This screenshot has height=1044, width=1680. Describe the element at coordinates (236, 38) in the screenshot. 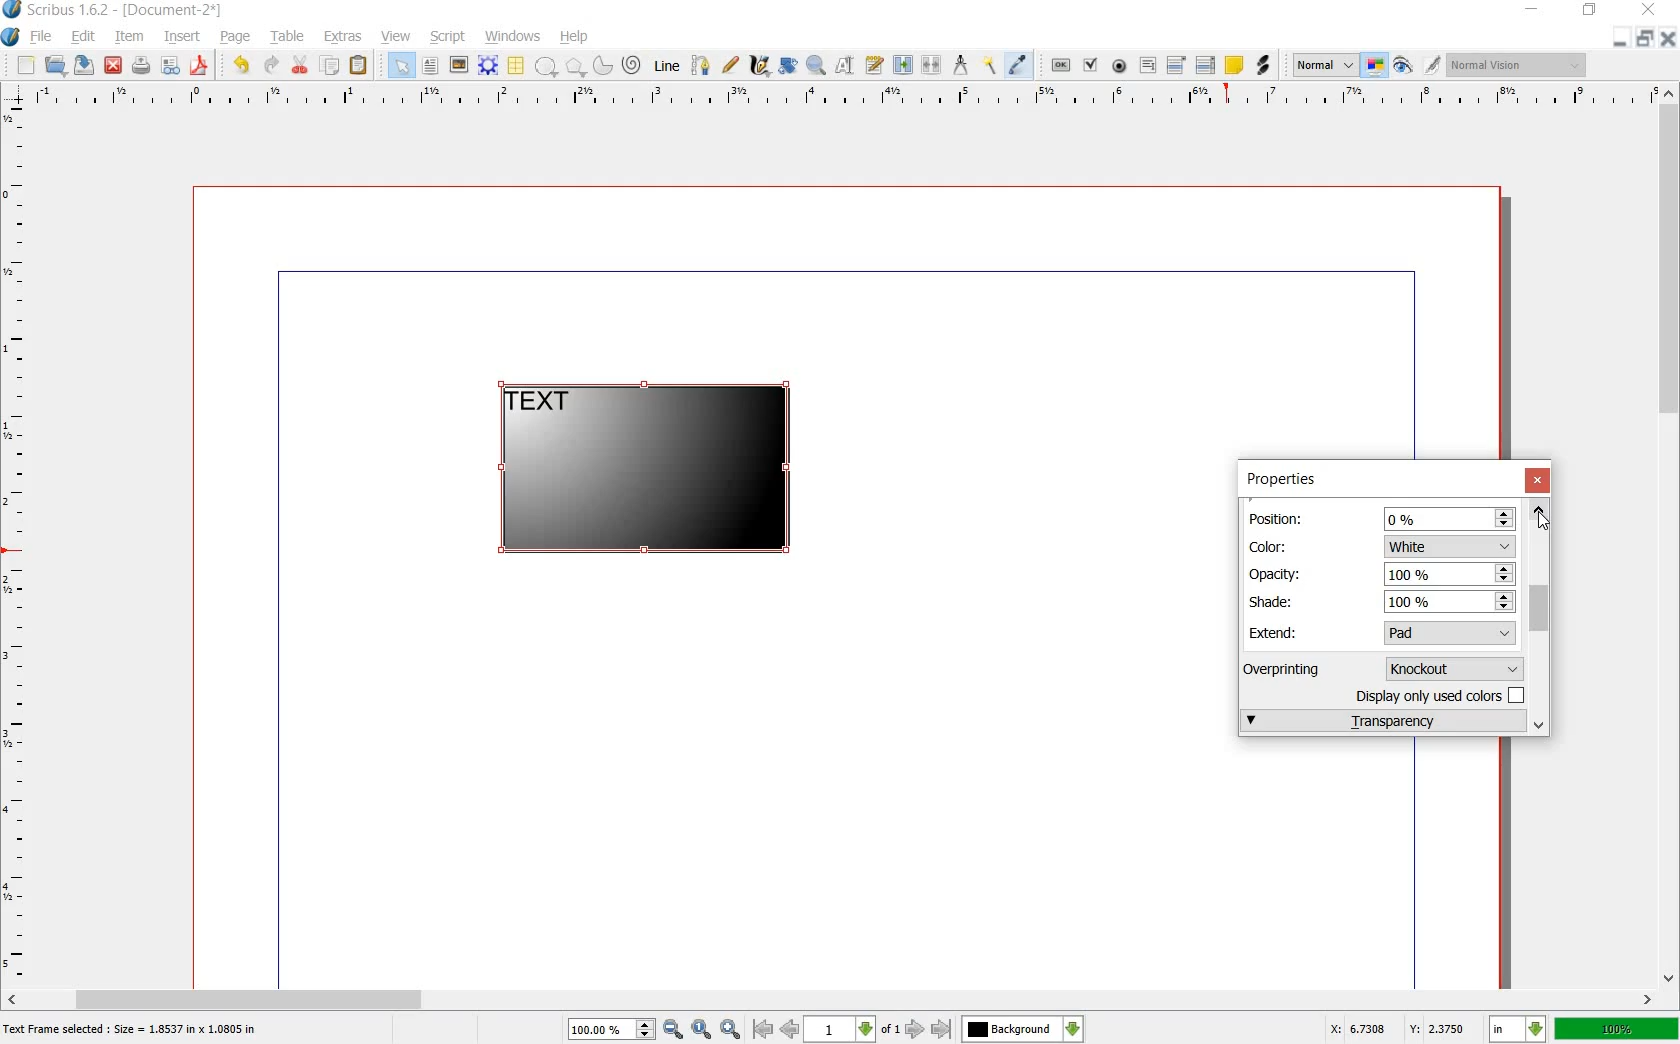

I see `page` at that location.